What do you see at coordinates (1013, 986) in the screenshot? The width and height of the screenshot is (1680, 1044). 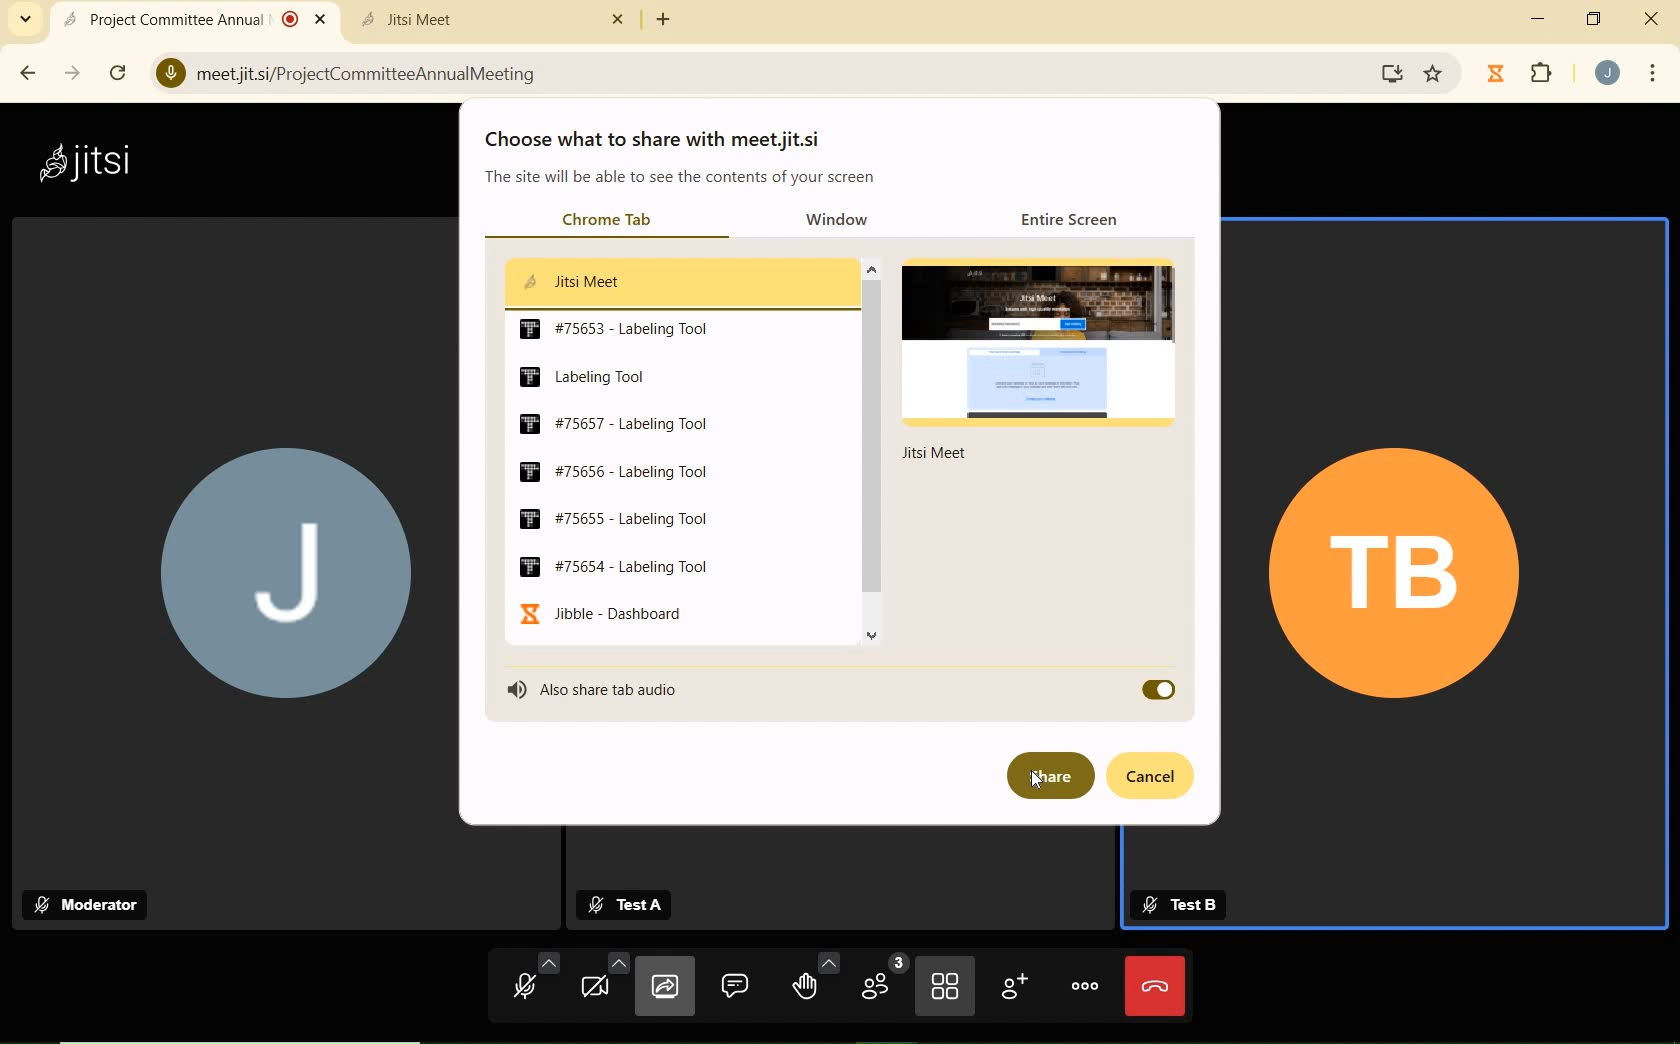 I see `invite people` at bounding box center [1013, 986].